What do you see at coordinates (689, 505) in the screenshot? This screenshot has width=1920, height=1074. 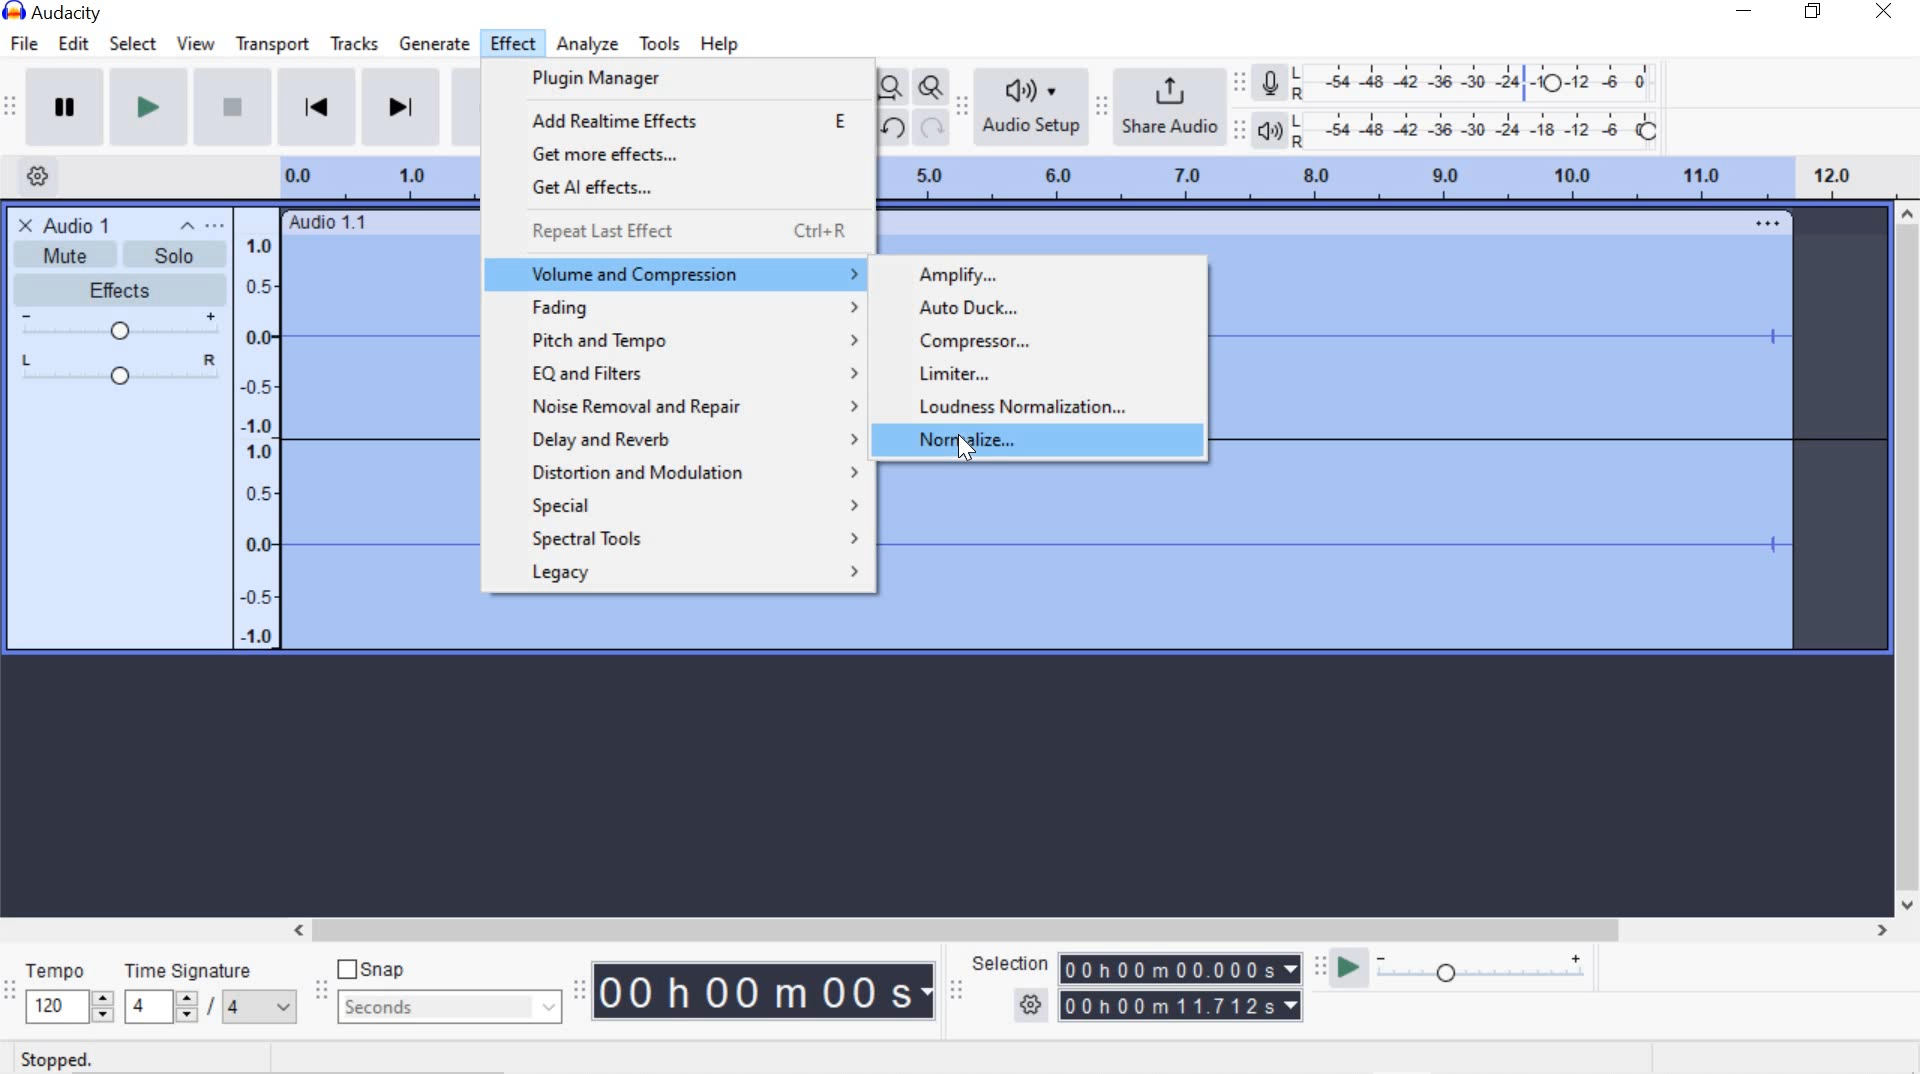 I see `special` at bounding box center [689, 505].